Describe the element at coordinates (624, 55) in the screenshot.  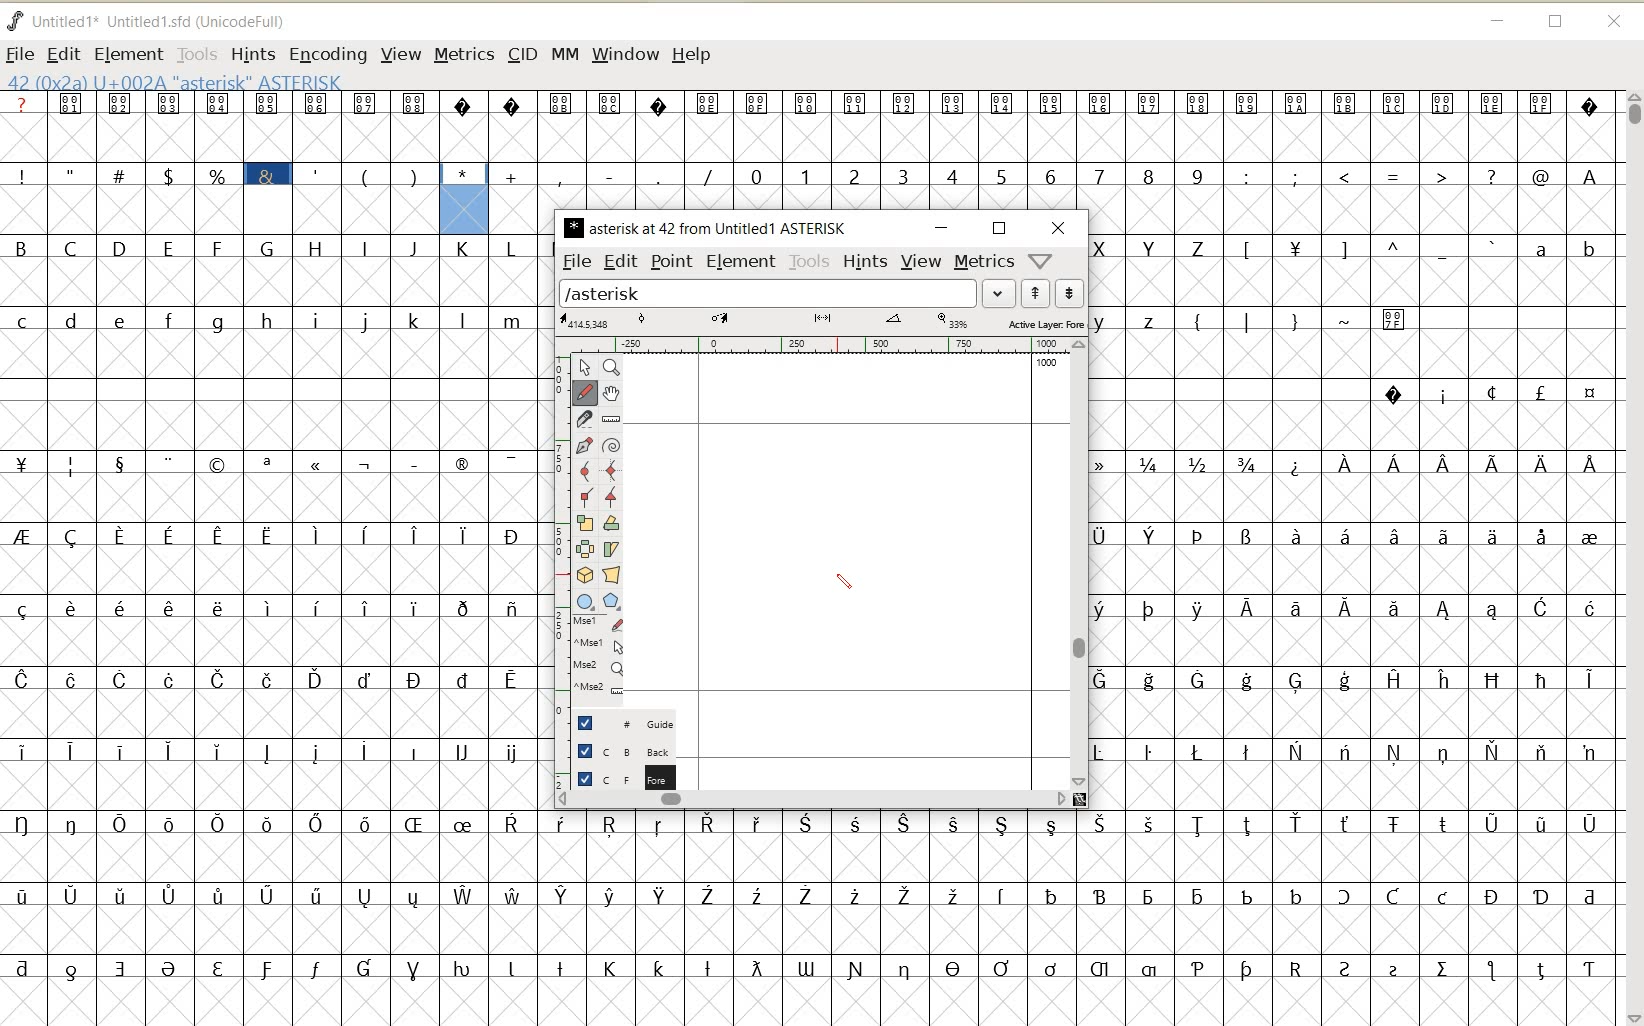
I see `WINDOW` at that location.